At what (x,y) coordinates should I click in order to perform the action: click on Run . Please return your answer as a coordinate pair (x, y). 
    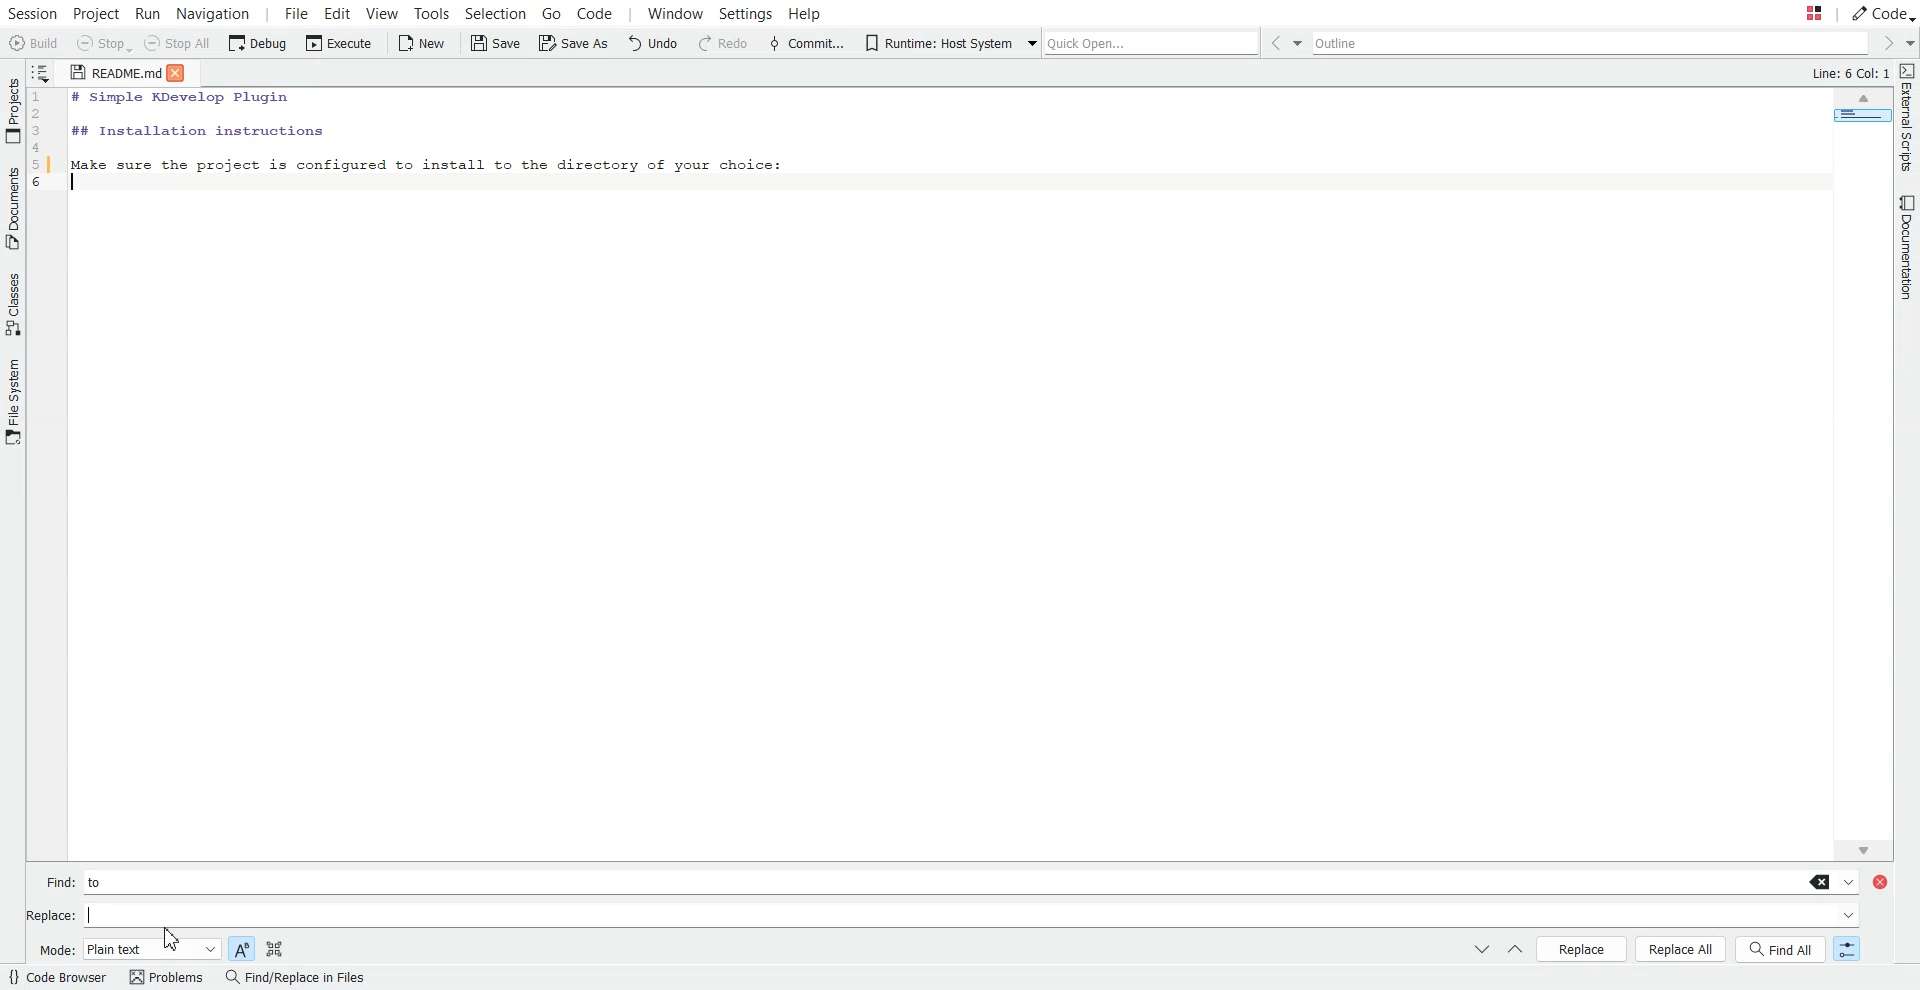
    Looking at the image, I should click on (151, 13).